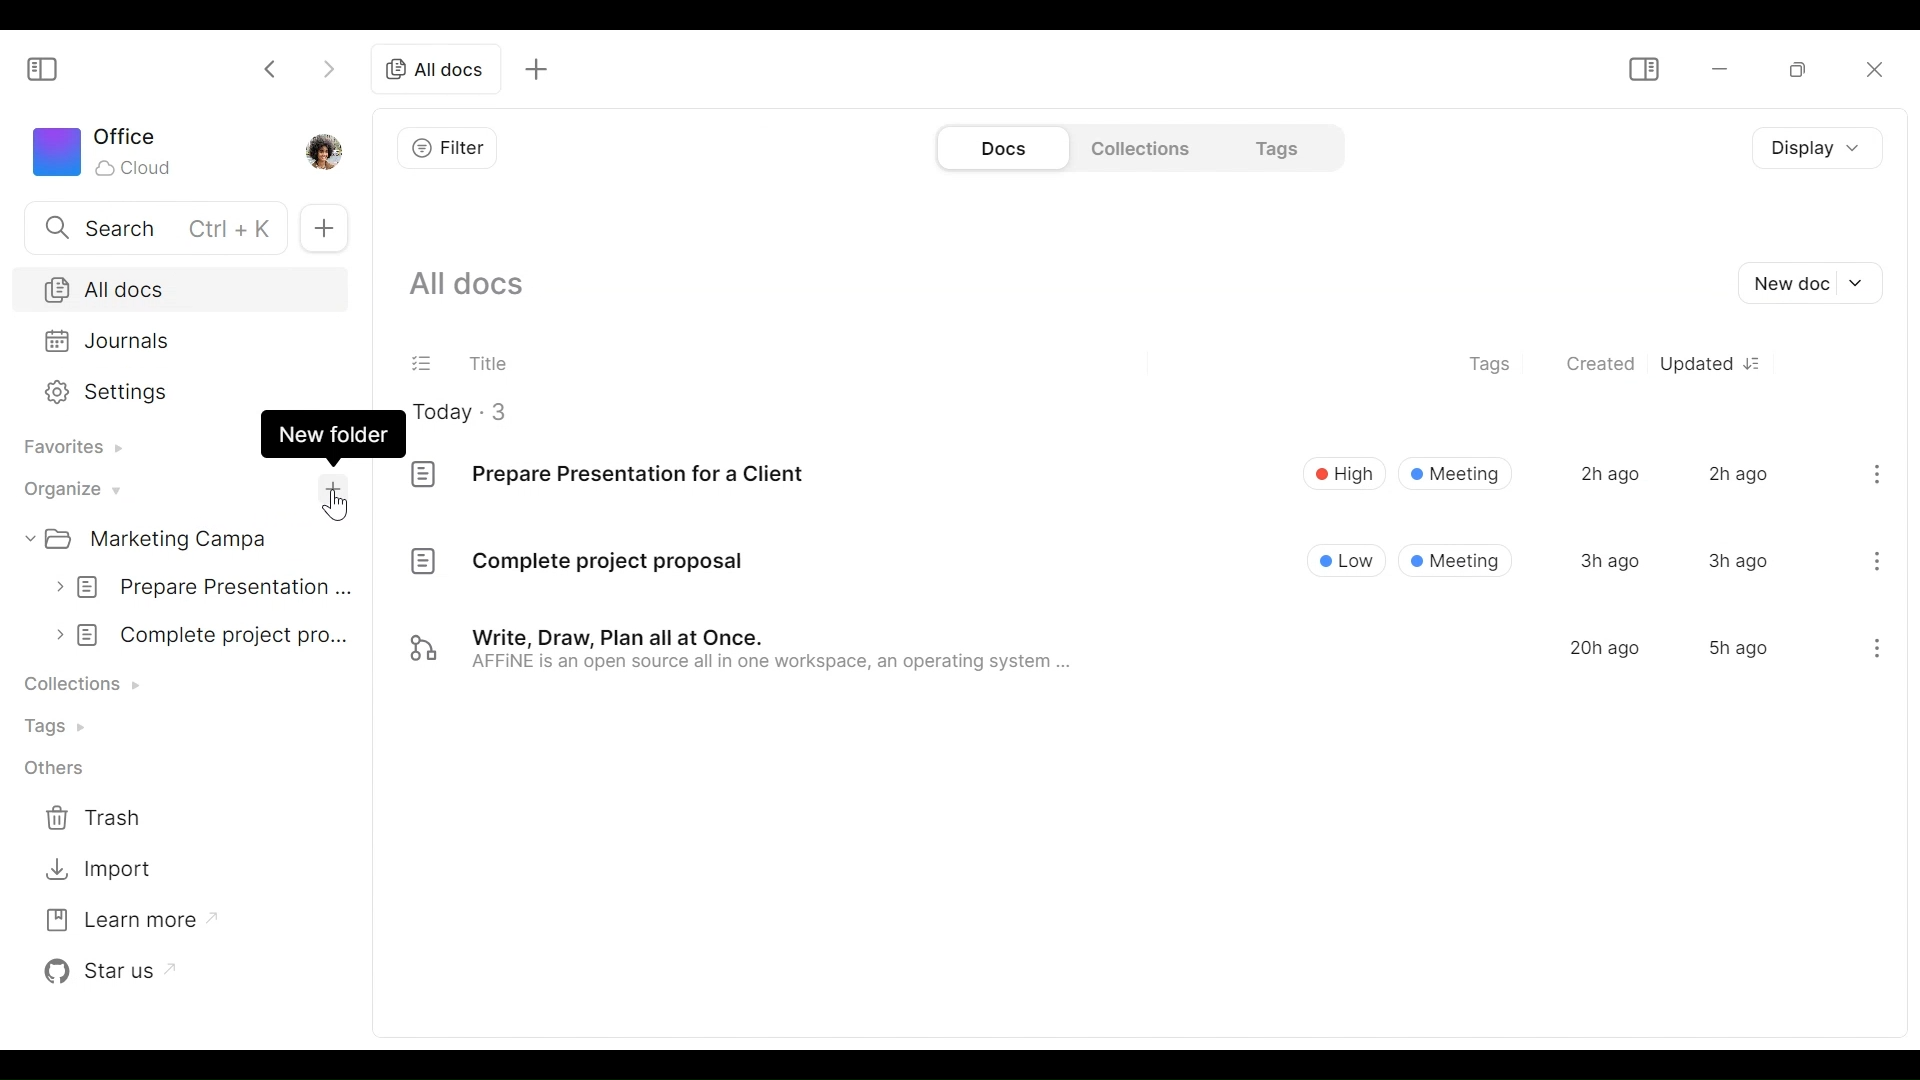 This screenshot has height=1080, width=1920. I want to click on 3h ago, so click(1610, 560).